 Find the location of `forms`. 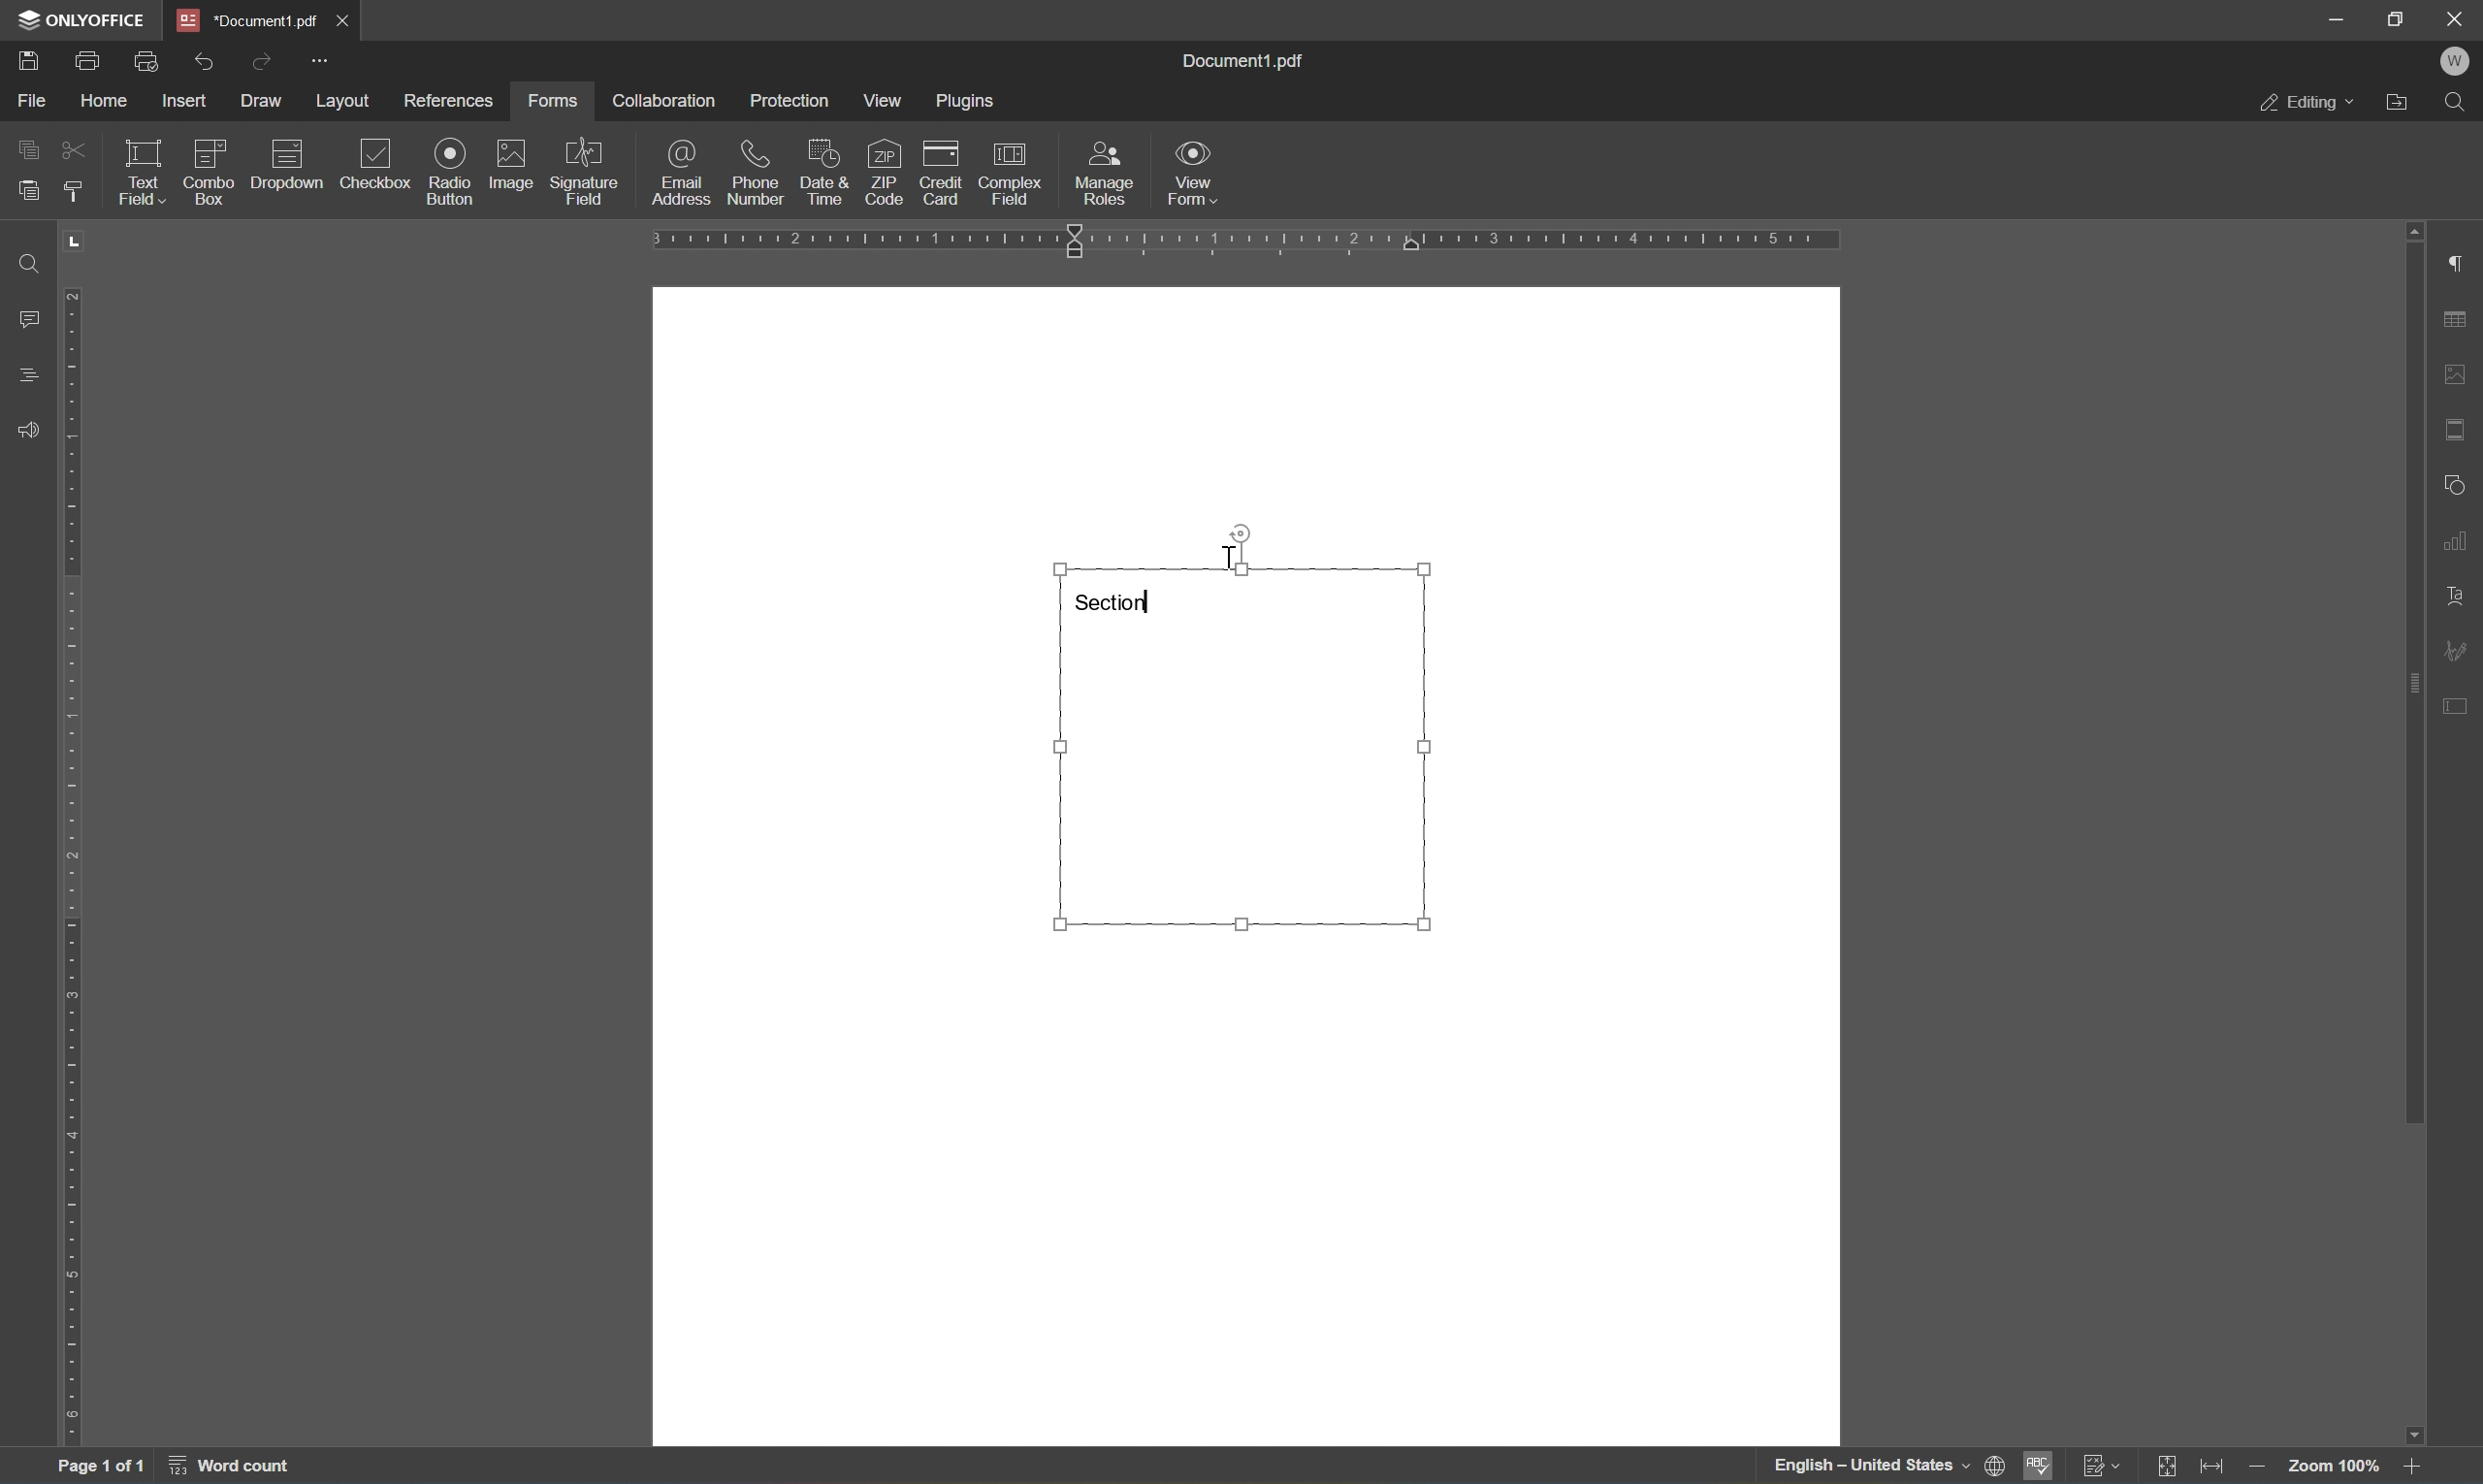

forms is located at coordinates (559, 99).